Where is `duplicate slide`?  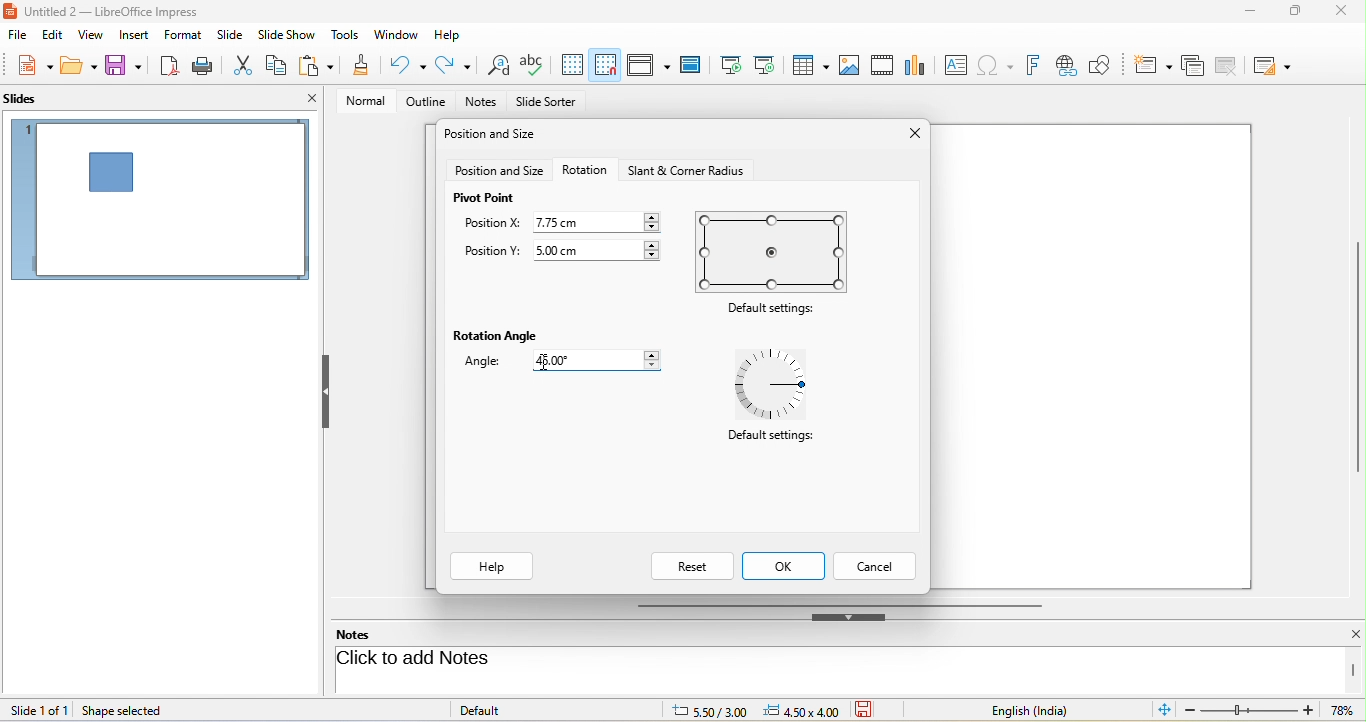
duplicate slide is located at coordinates (1192, 64).